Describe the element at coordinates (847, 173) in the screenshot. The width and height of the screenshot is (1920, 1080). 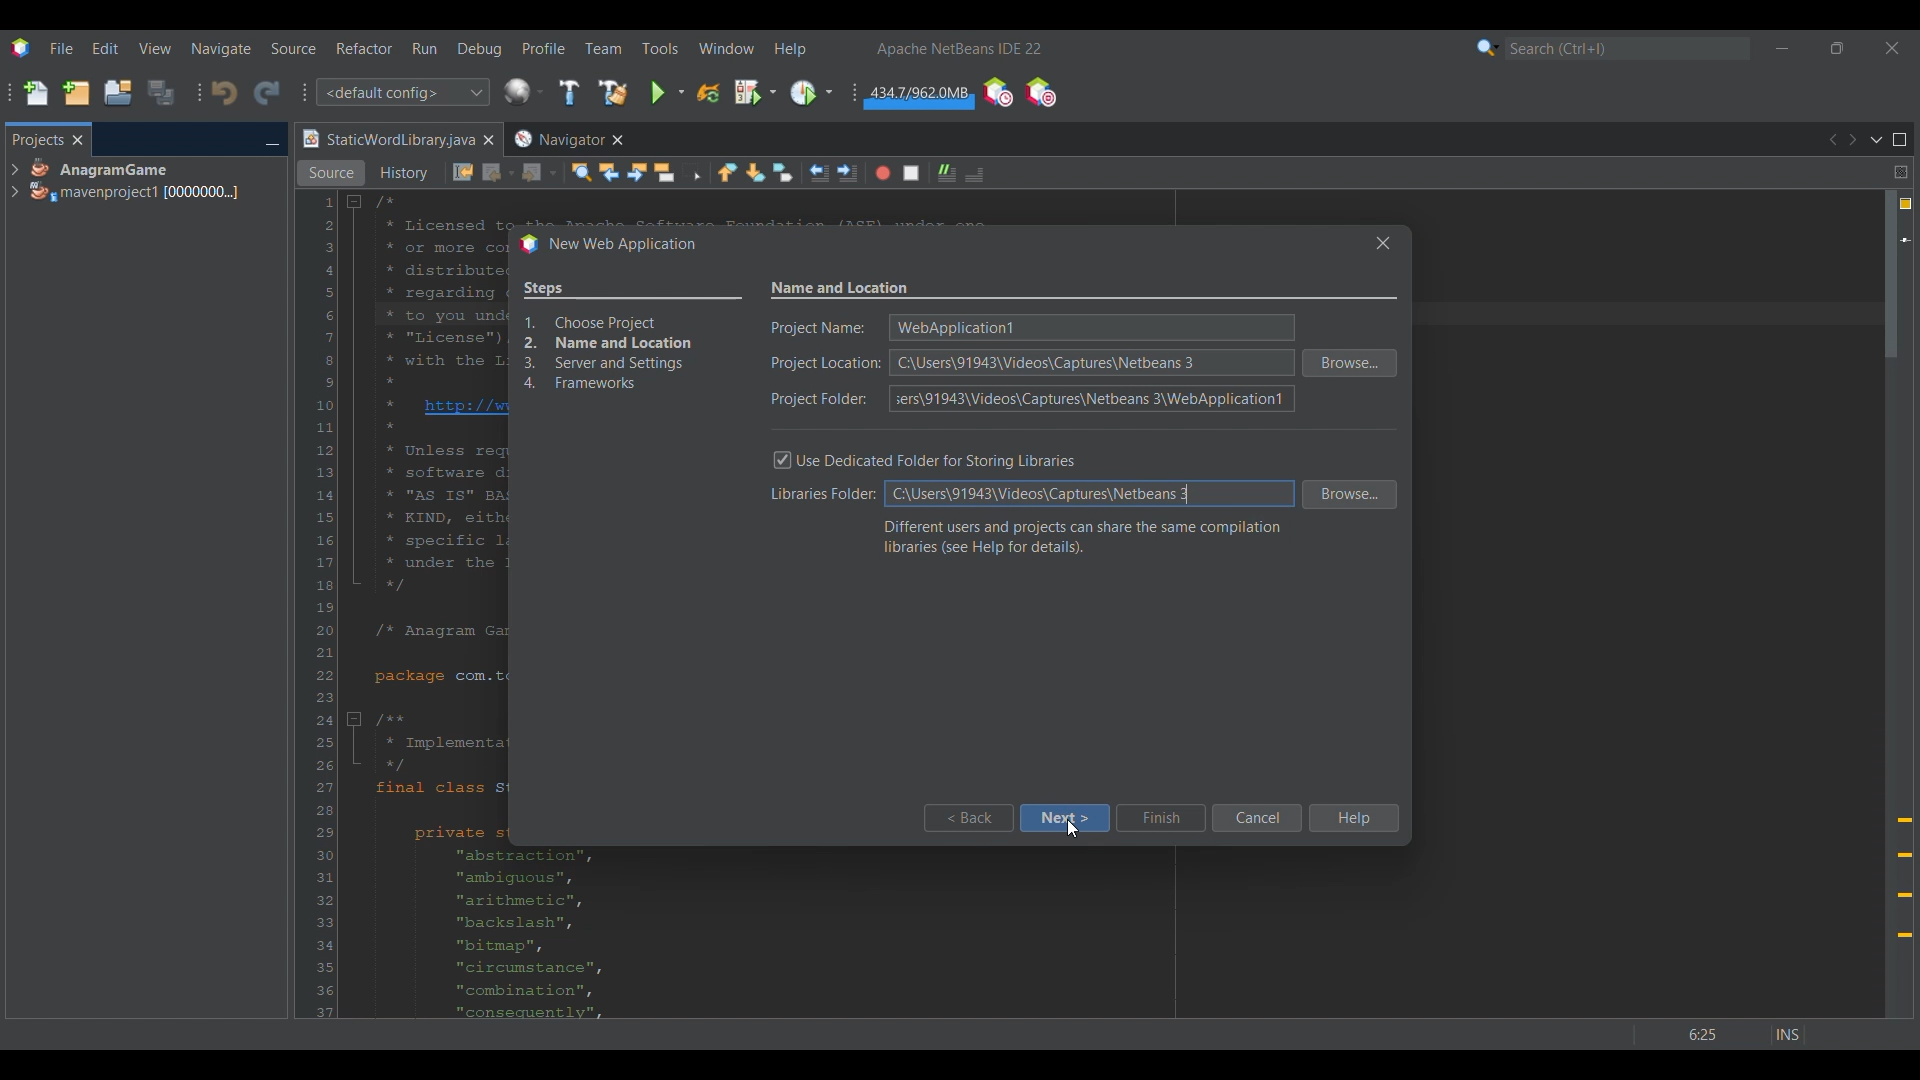
I see `Shift line right` at that location.